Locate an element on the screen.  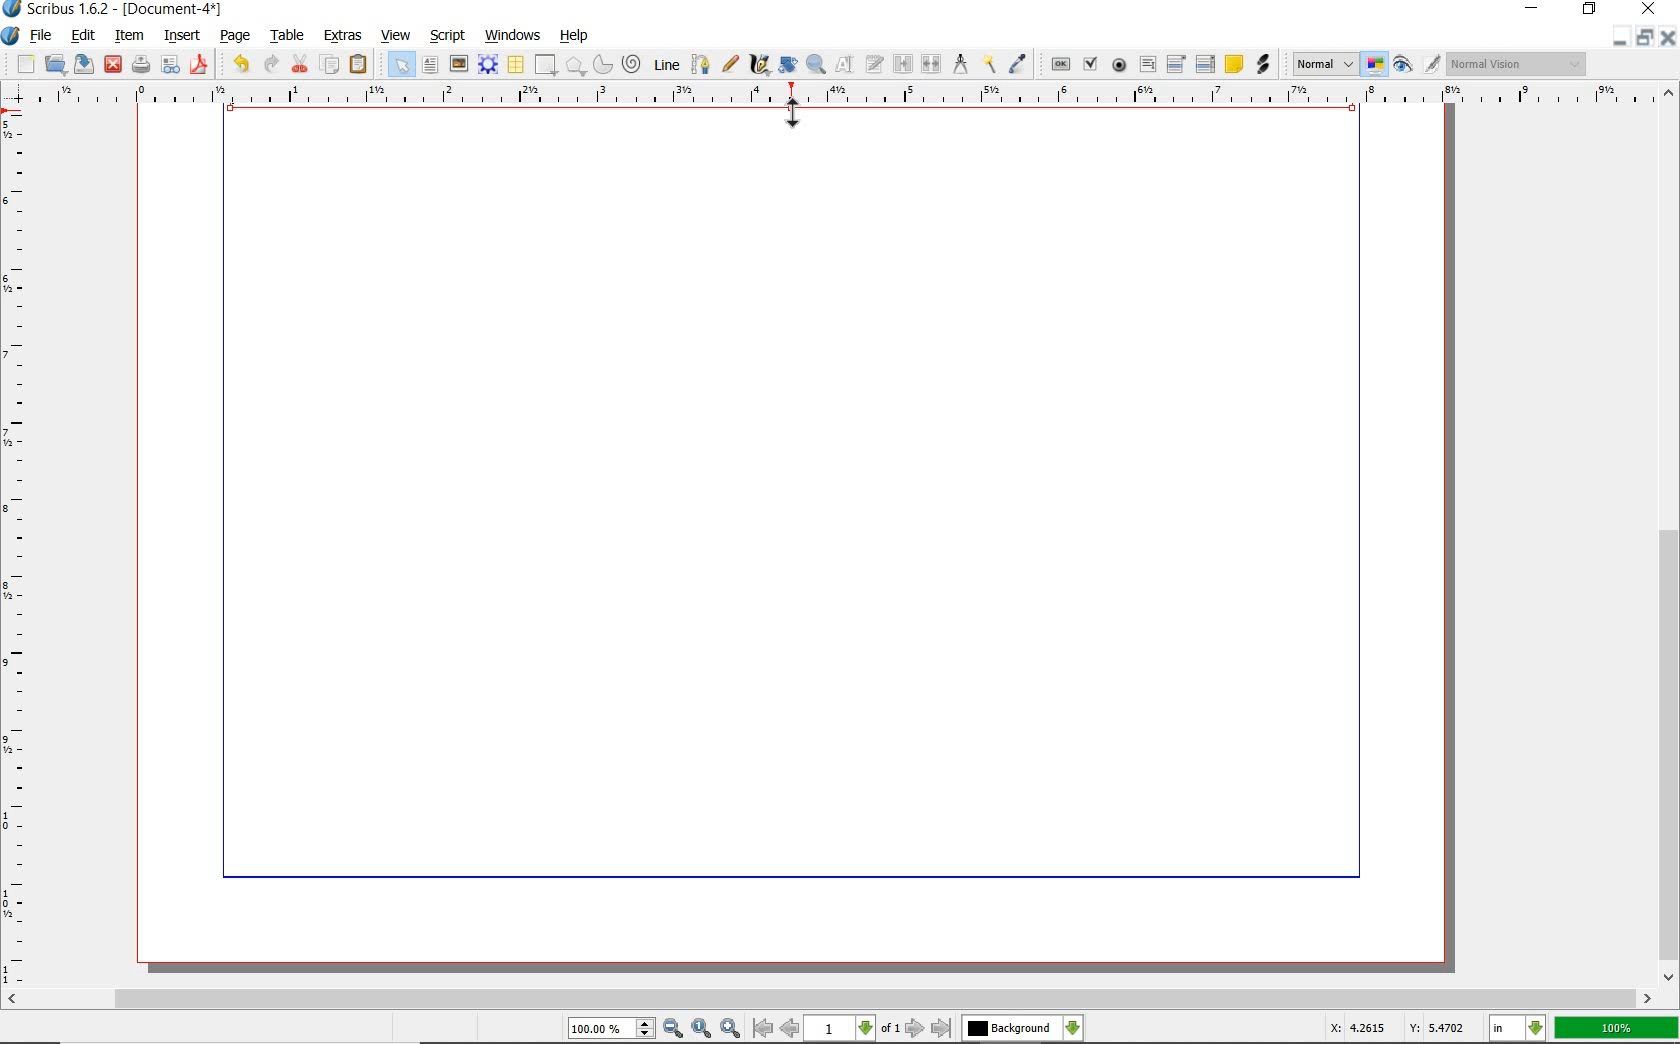
system icon is located at coordinates (11, 35).